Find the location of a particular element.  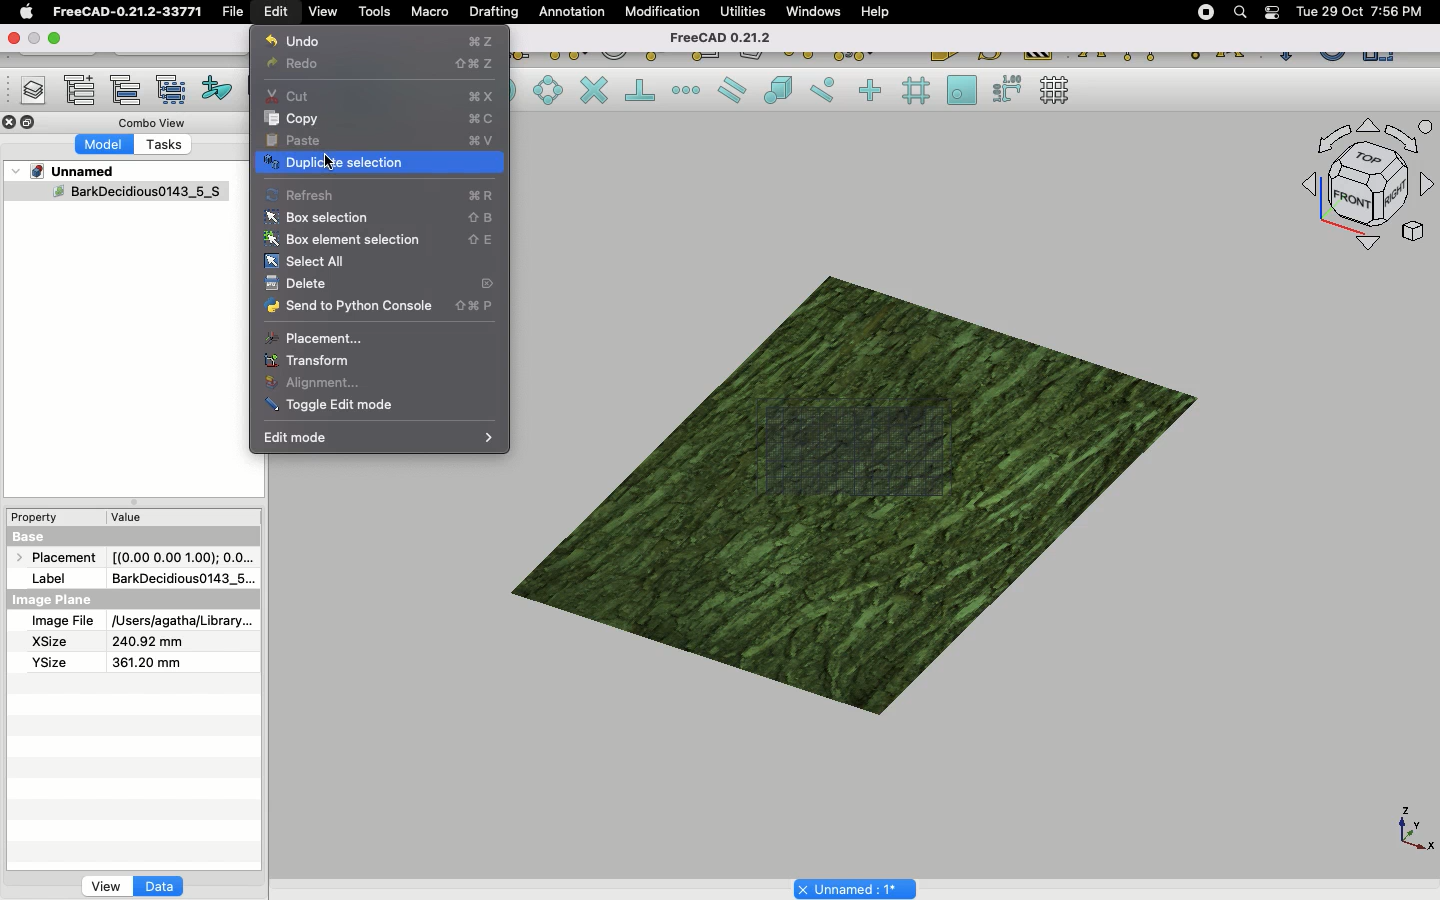

Add to construction group is located at coordinates (218, 87).